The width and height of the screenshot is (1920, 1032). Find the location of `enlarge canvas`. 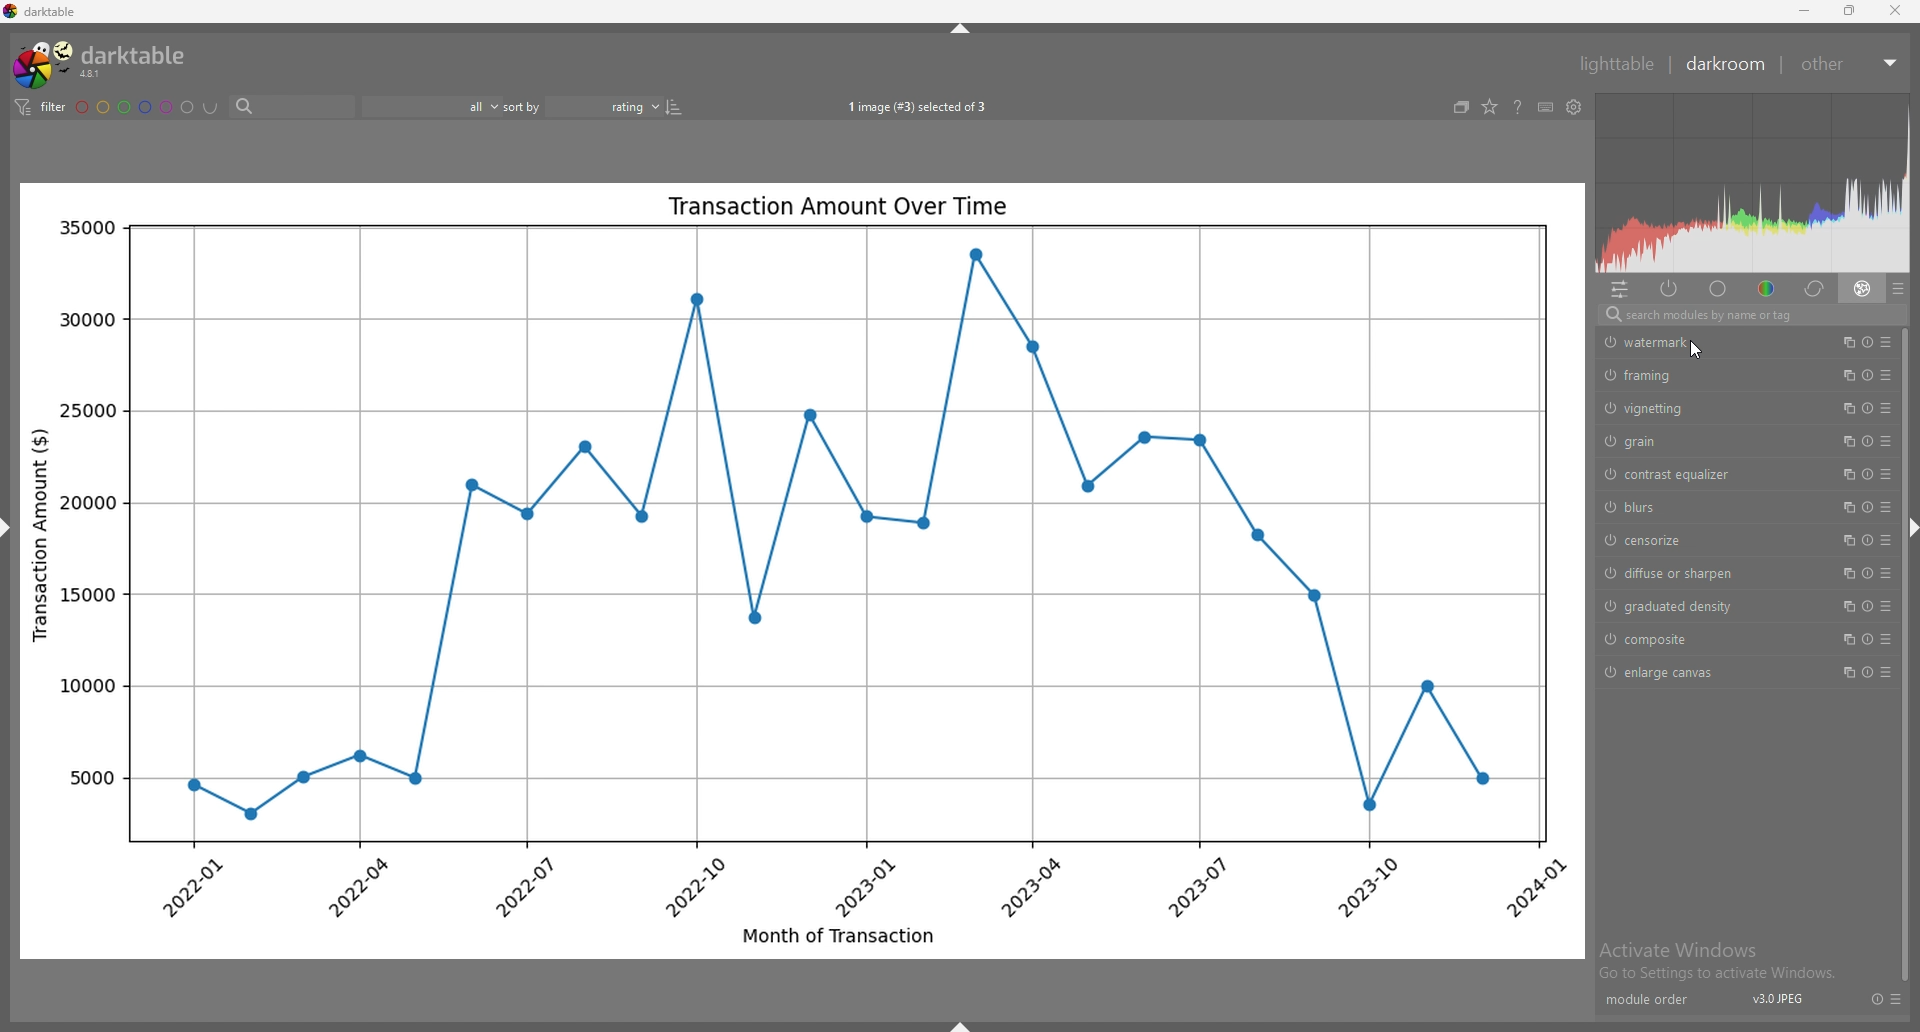

enlarge canvas is located at coordinates (1702, 671).